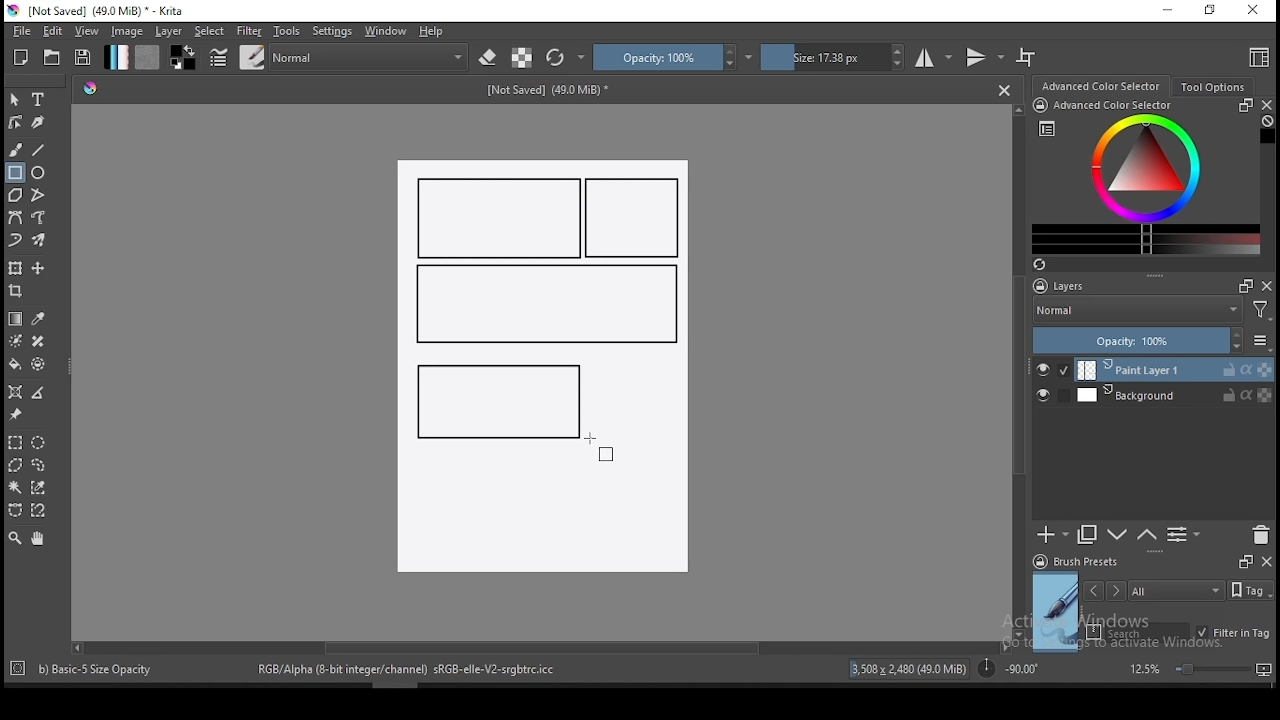  Describe the element at coordinates (15, 392) in the screenshot. I see `assistant tool` at that location.